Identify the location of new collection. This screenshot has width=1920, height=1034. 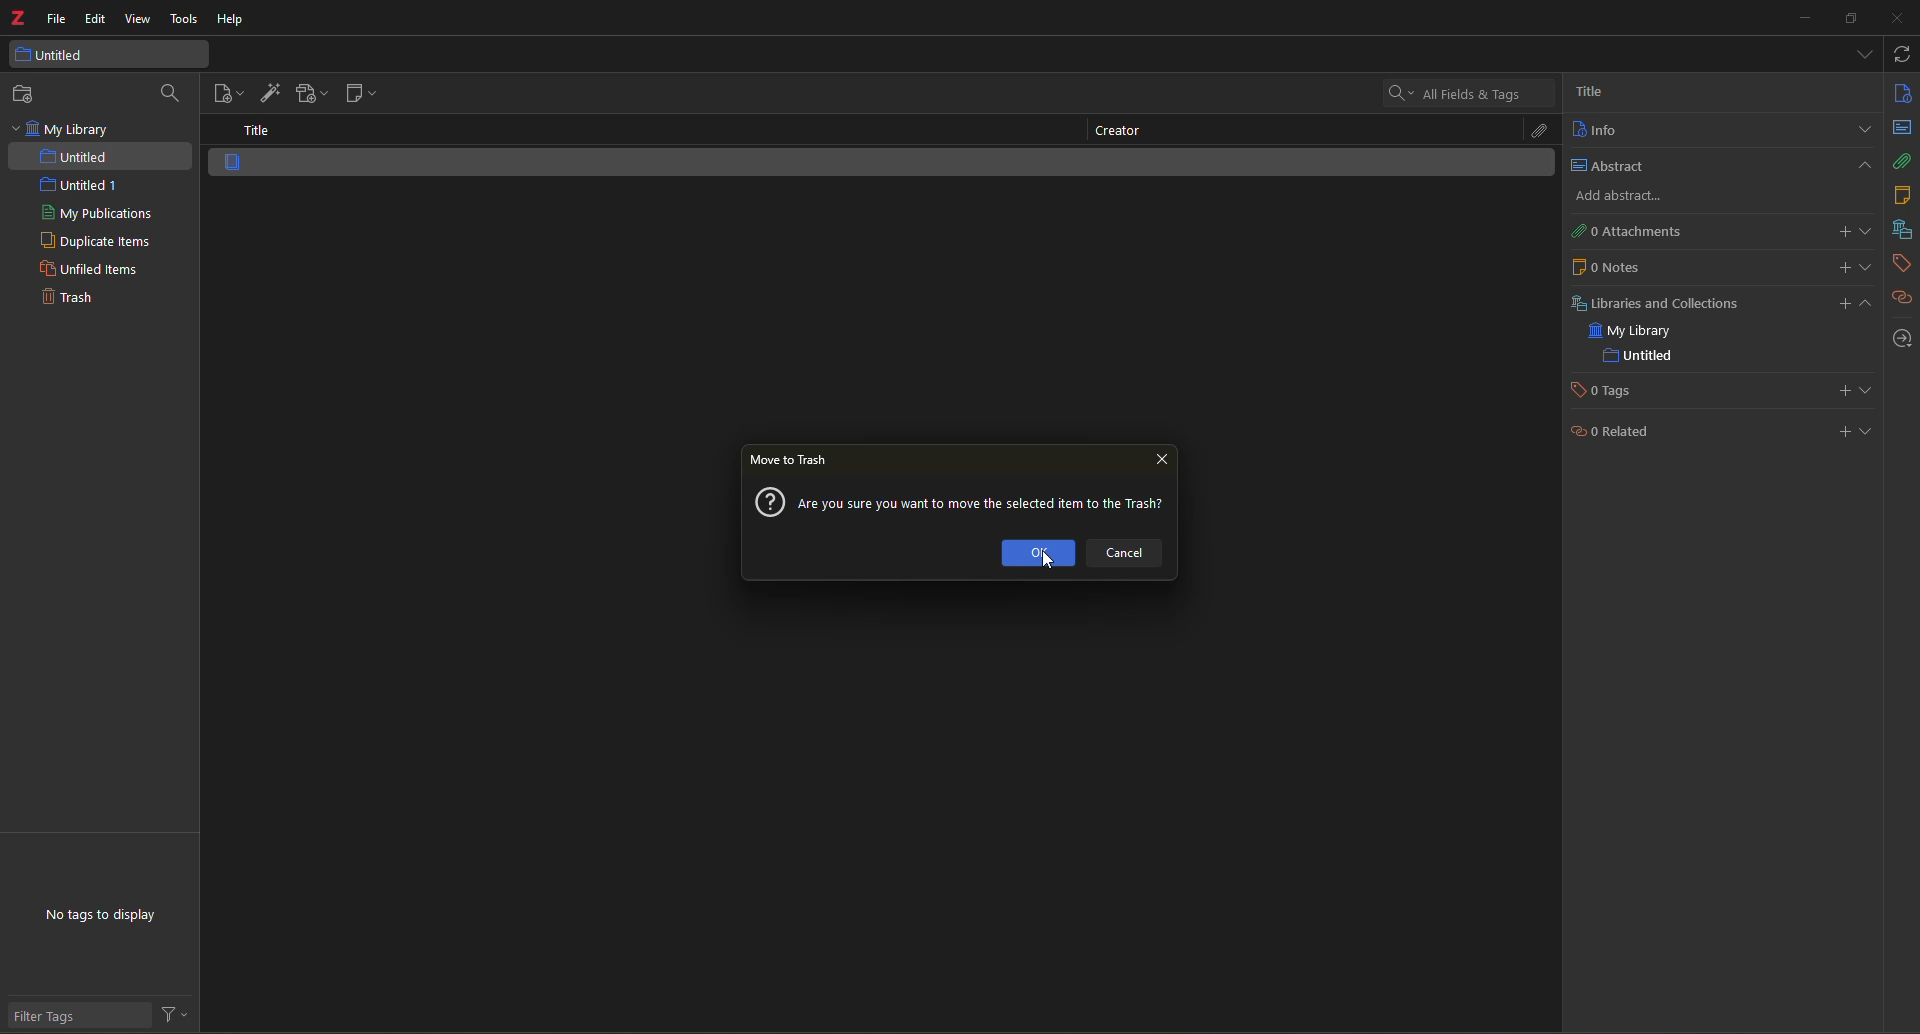
(28, 94).